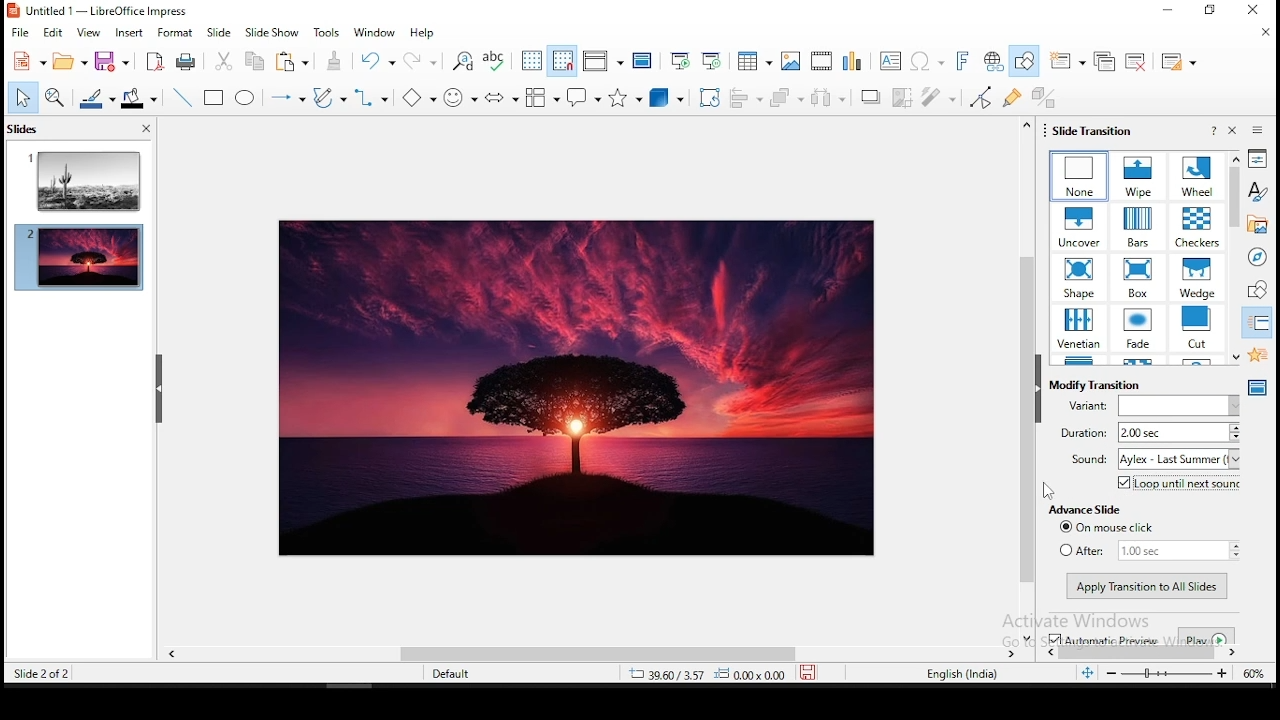  What do you see at coordinates (583, 97) in the screenshot?
I see `callout shapes` at bounding box center [583, 97].